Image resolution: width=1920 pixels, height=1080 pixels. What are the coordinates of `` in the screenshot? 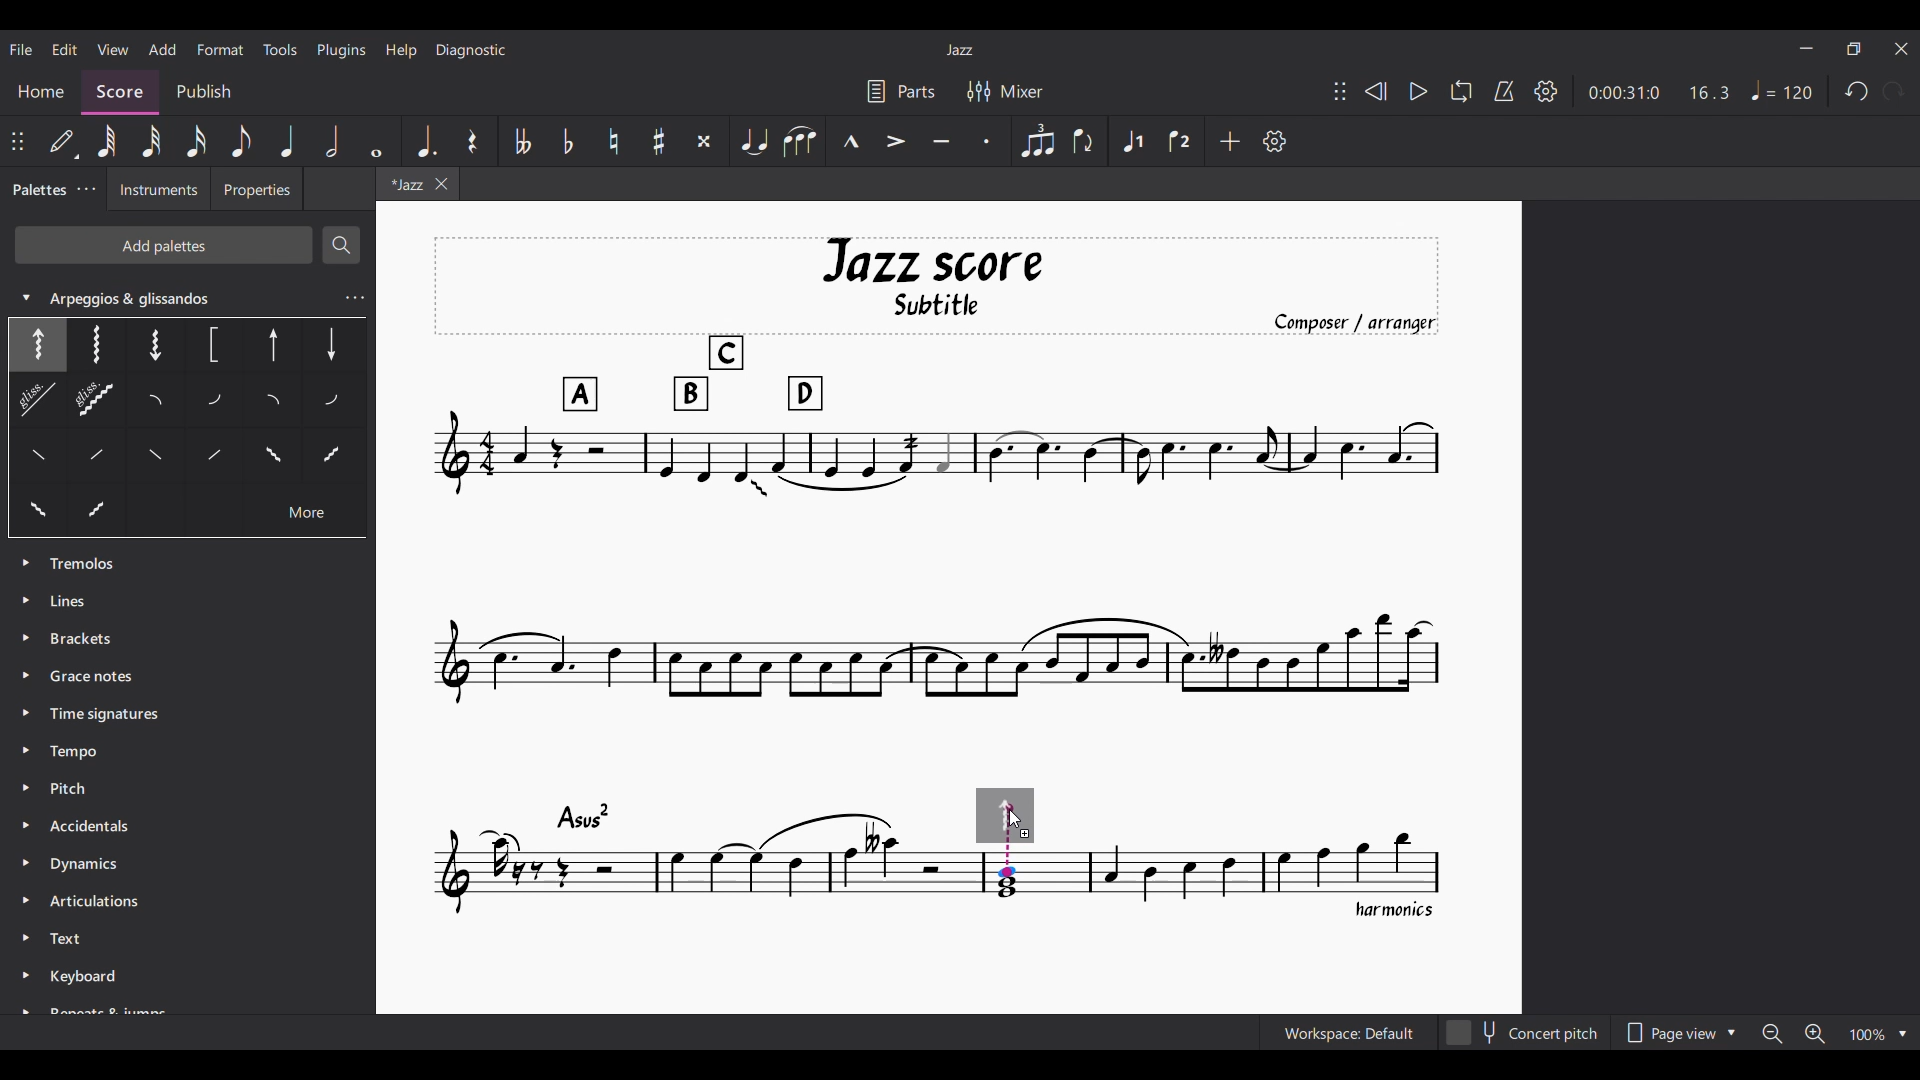 It's located at (158, 457).